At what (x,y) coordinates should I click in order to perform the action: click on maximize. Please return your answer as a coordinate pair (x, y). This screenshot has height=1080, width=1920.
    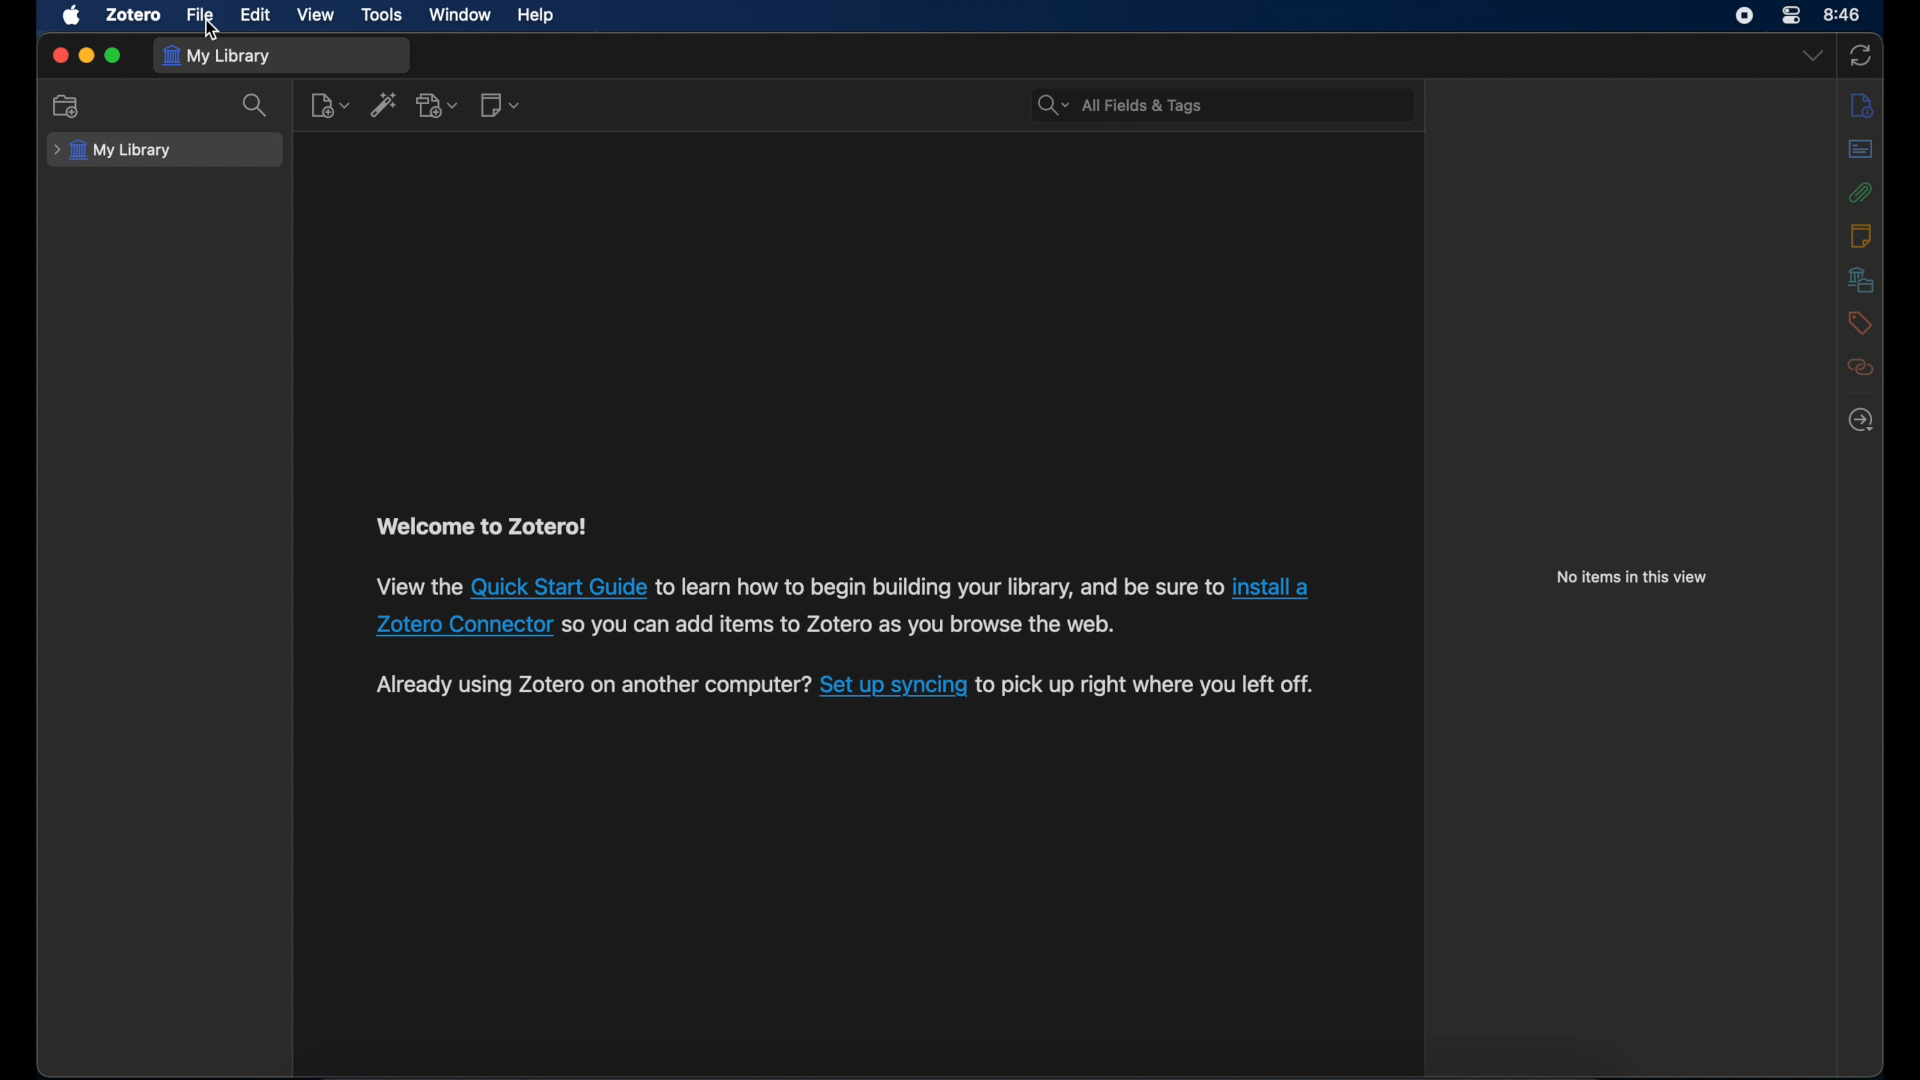
    Looking at the image, I should click on (113, 57).